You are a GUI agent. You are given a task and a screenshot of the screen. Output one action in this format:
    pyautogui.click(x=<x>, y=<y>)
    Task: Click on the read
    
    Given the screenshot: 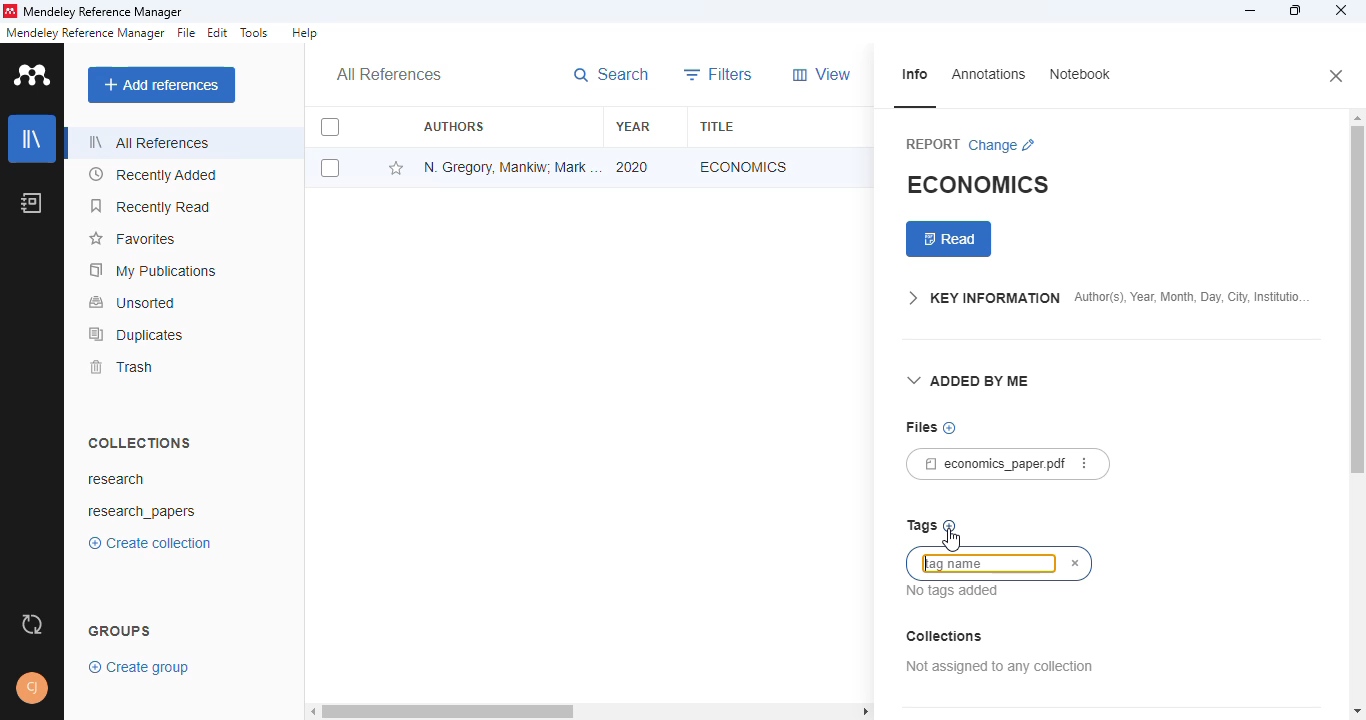 What is the action you would take?
    pyautogui.click(x=949, y=239)
    